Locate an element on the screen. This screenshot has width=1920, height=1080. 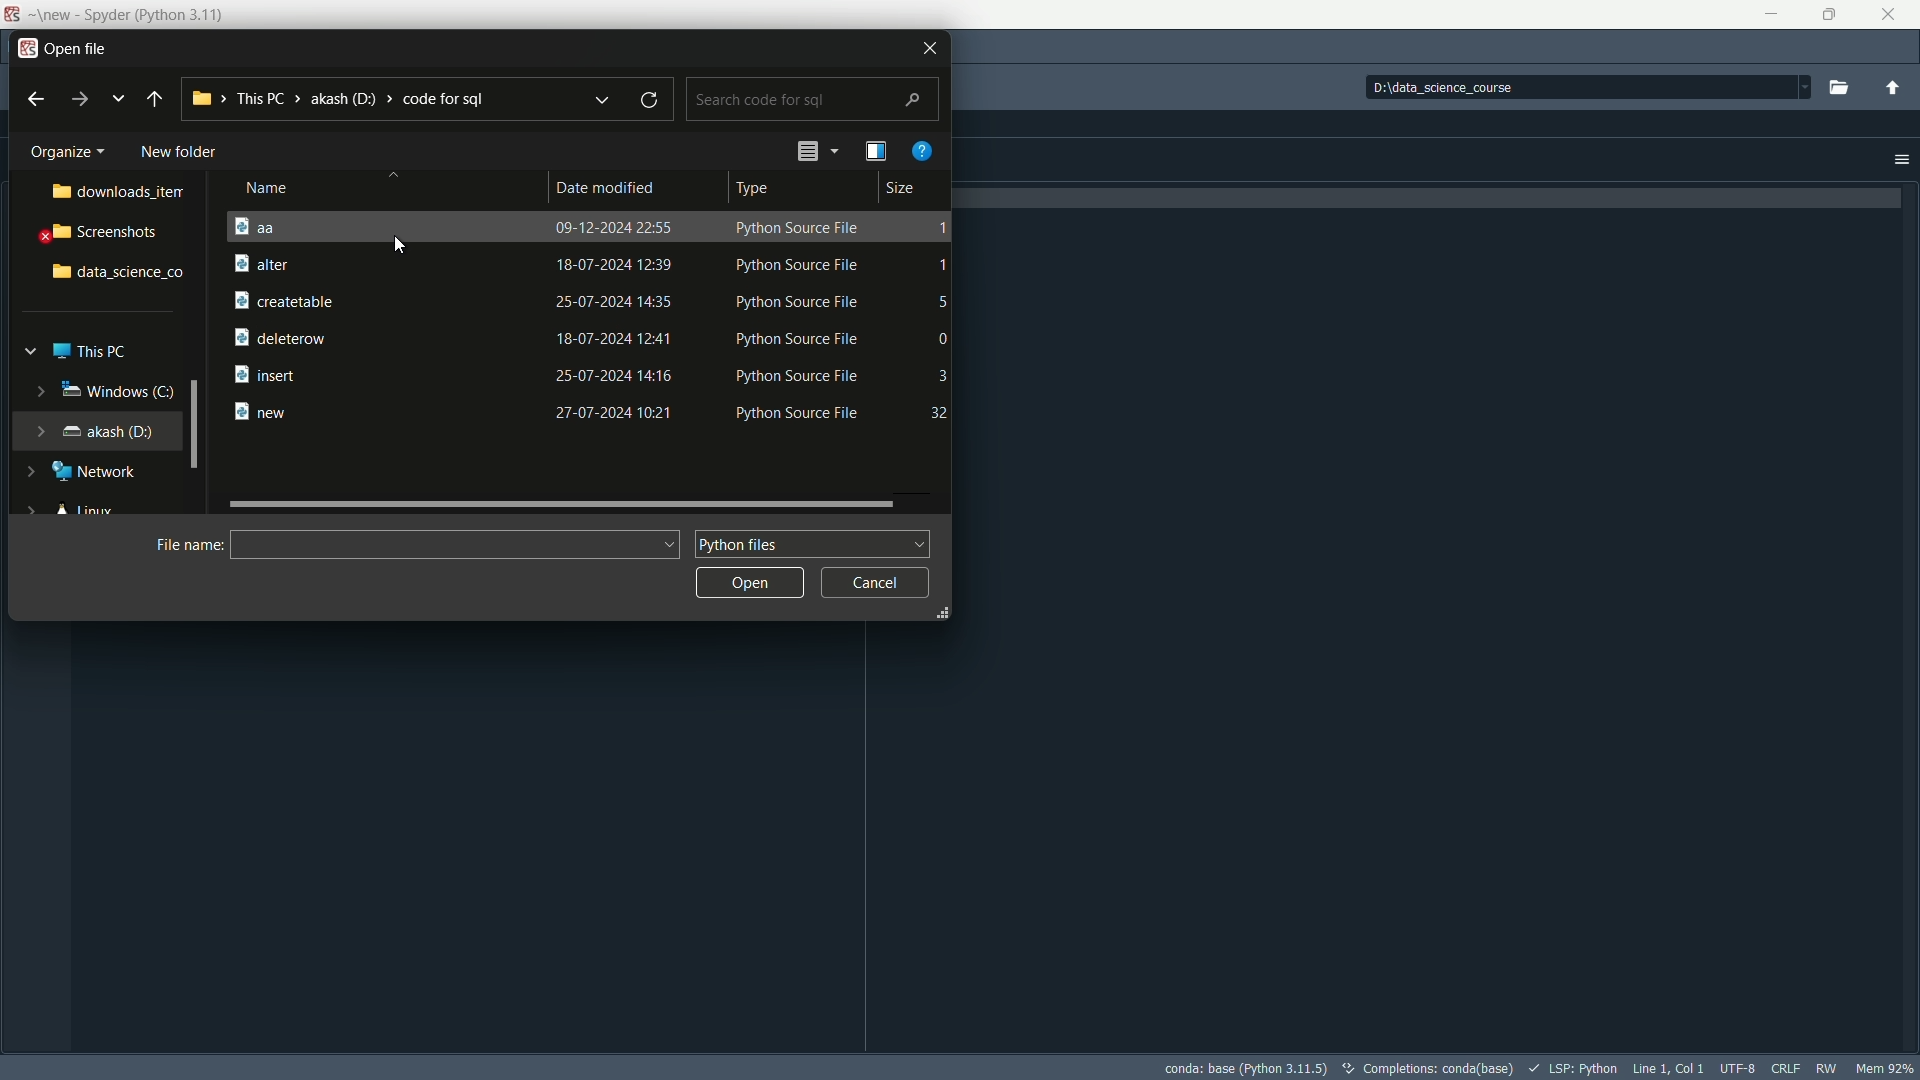
open file is located at coordinates (64, 43).